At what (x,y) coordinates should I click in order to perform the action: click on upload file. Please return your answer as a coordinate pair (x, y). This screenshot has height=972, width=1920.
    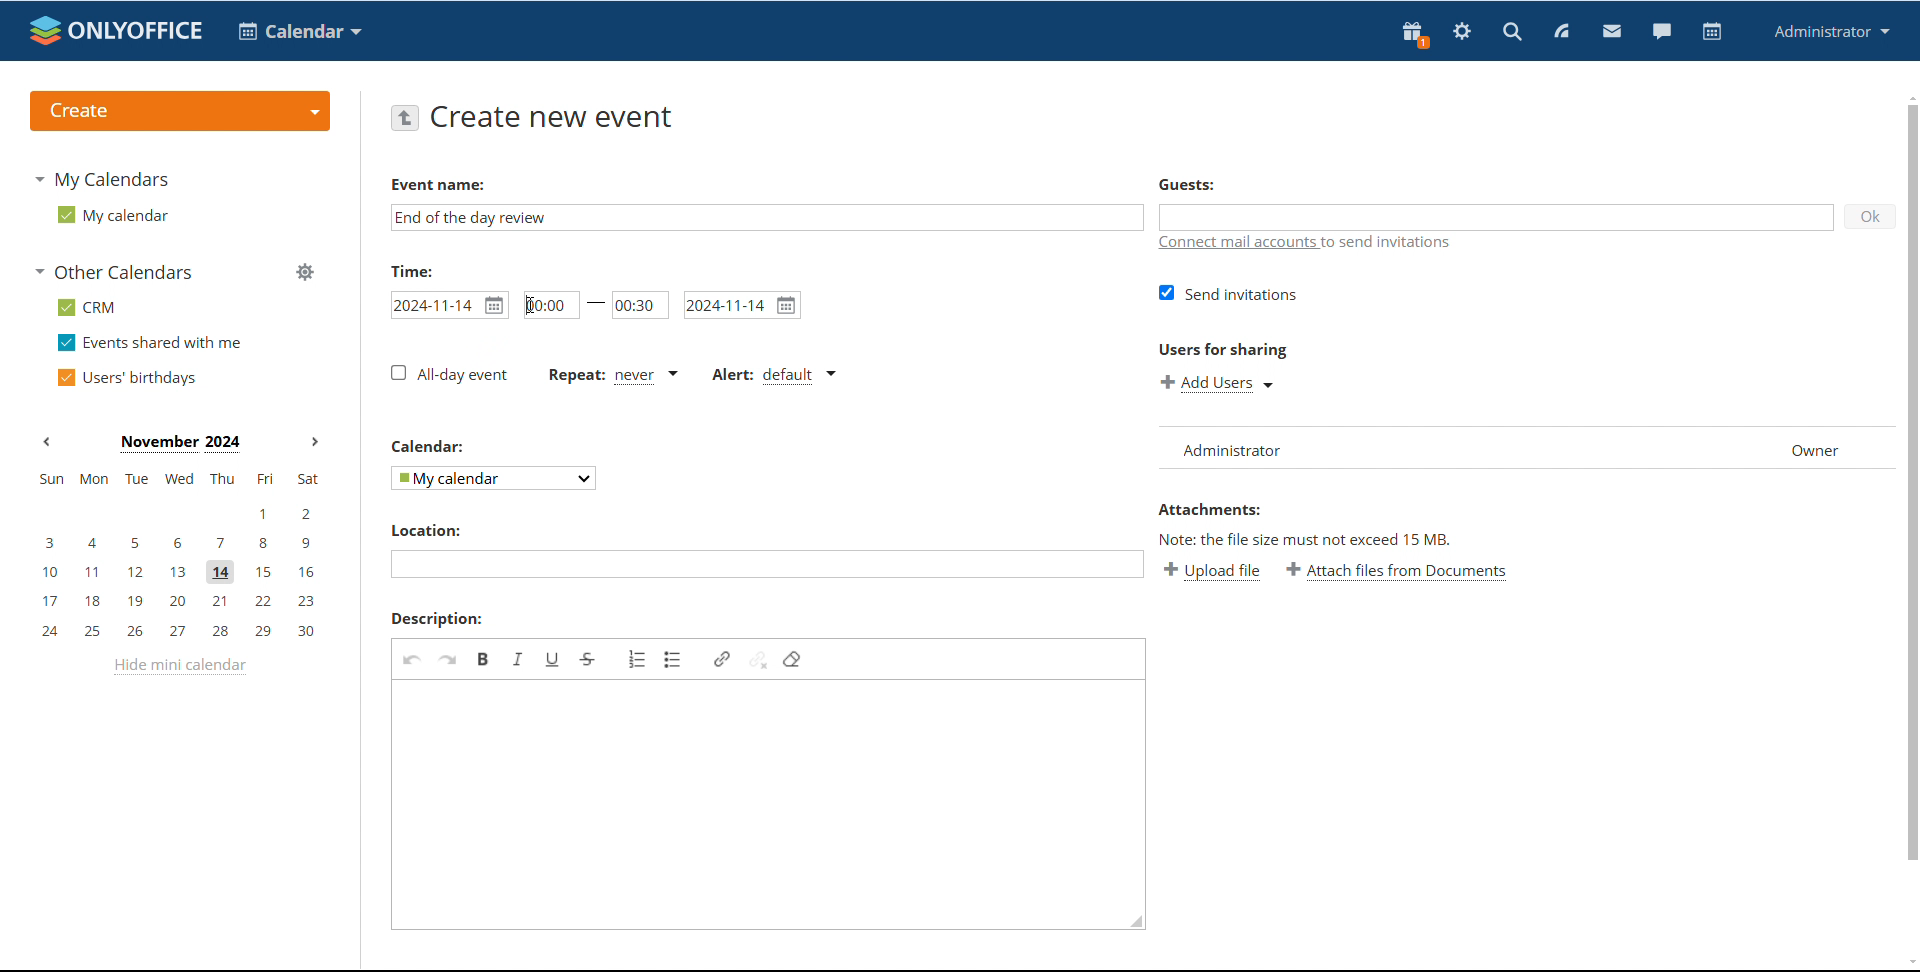
    Looking at the image, I should click on (1212, 570).